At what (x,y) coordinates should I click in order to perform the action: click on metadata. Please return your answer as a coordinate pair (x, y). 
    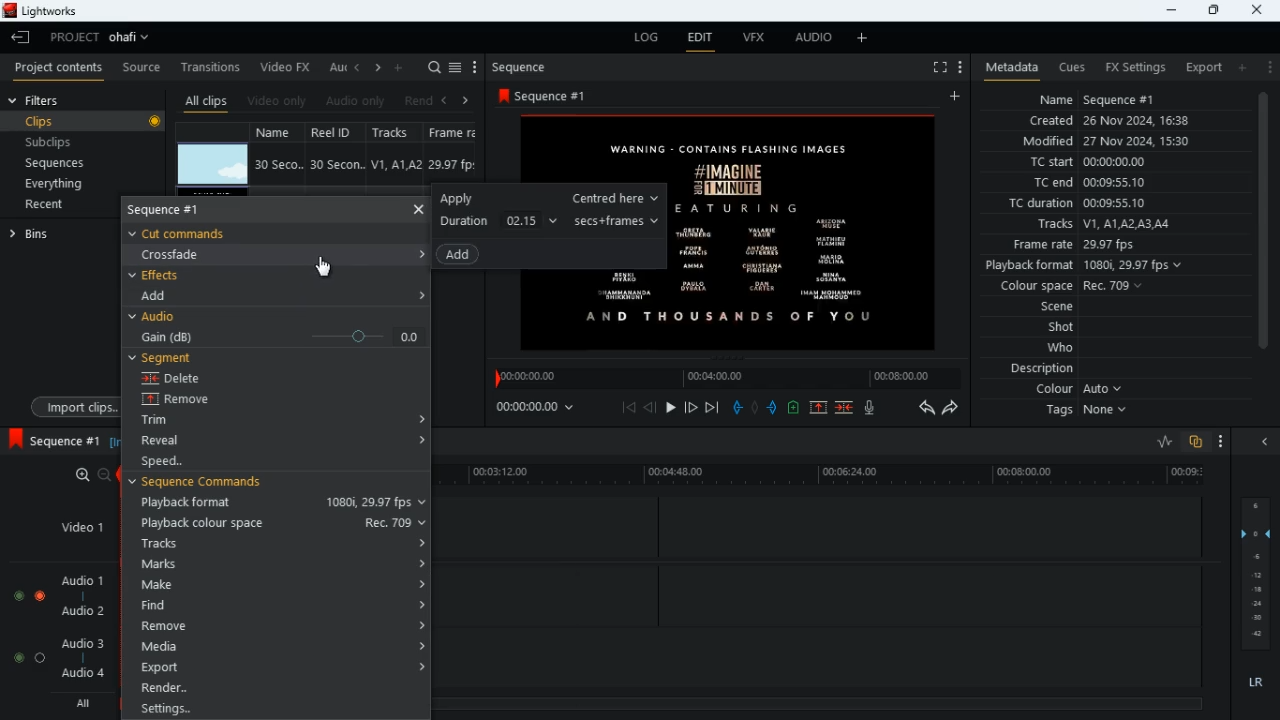
    Looking at the image, I should click on (1007, 68).